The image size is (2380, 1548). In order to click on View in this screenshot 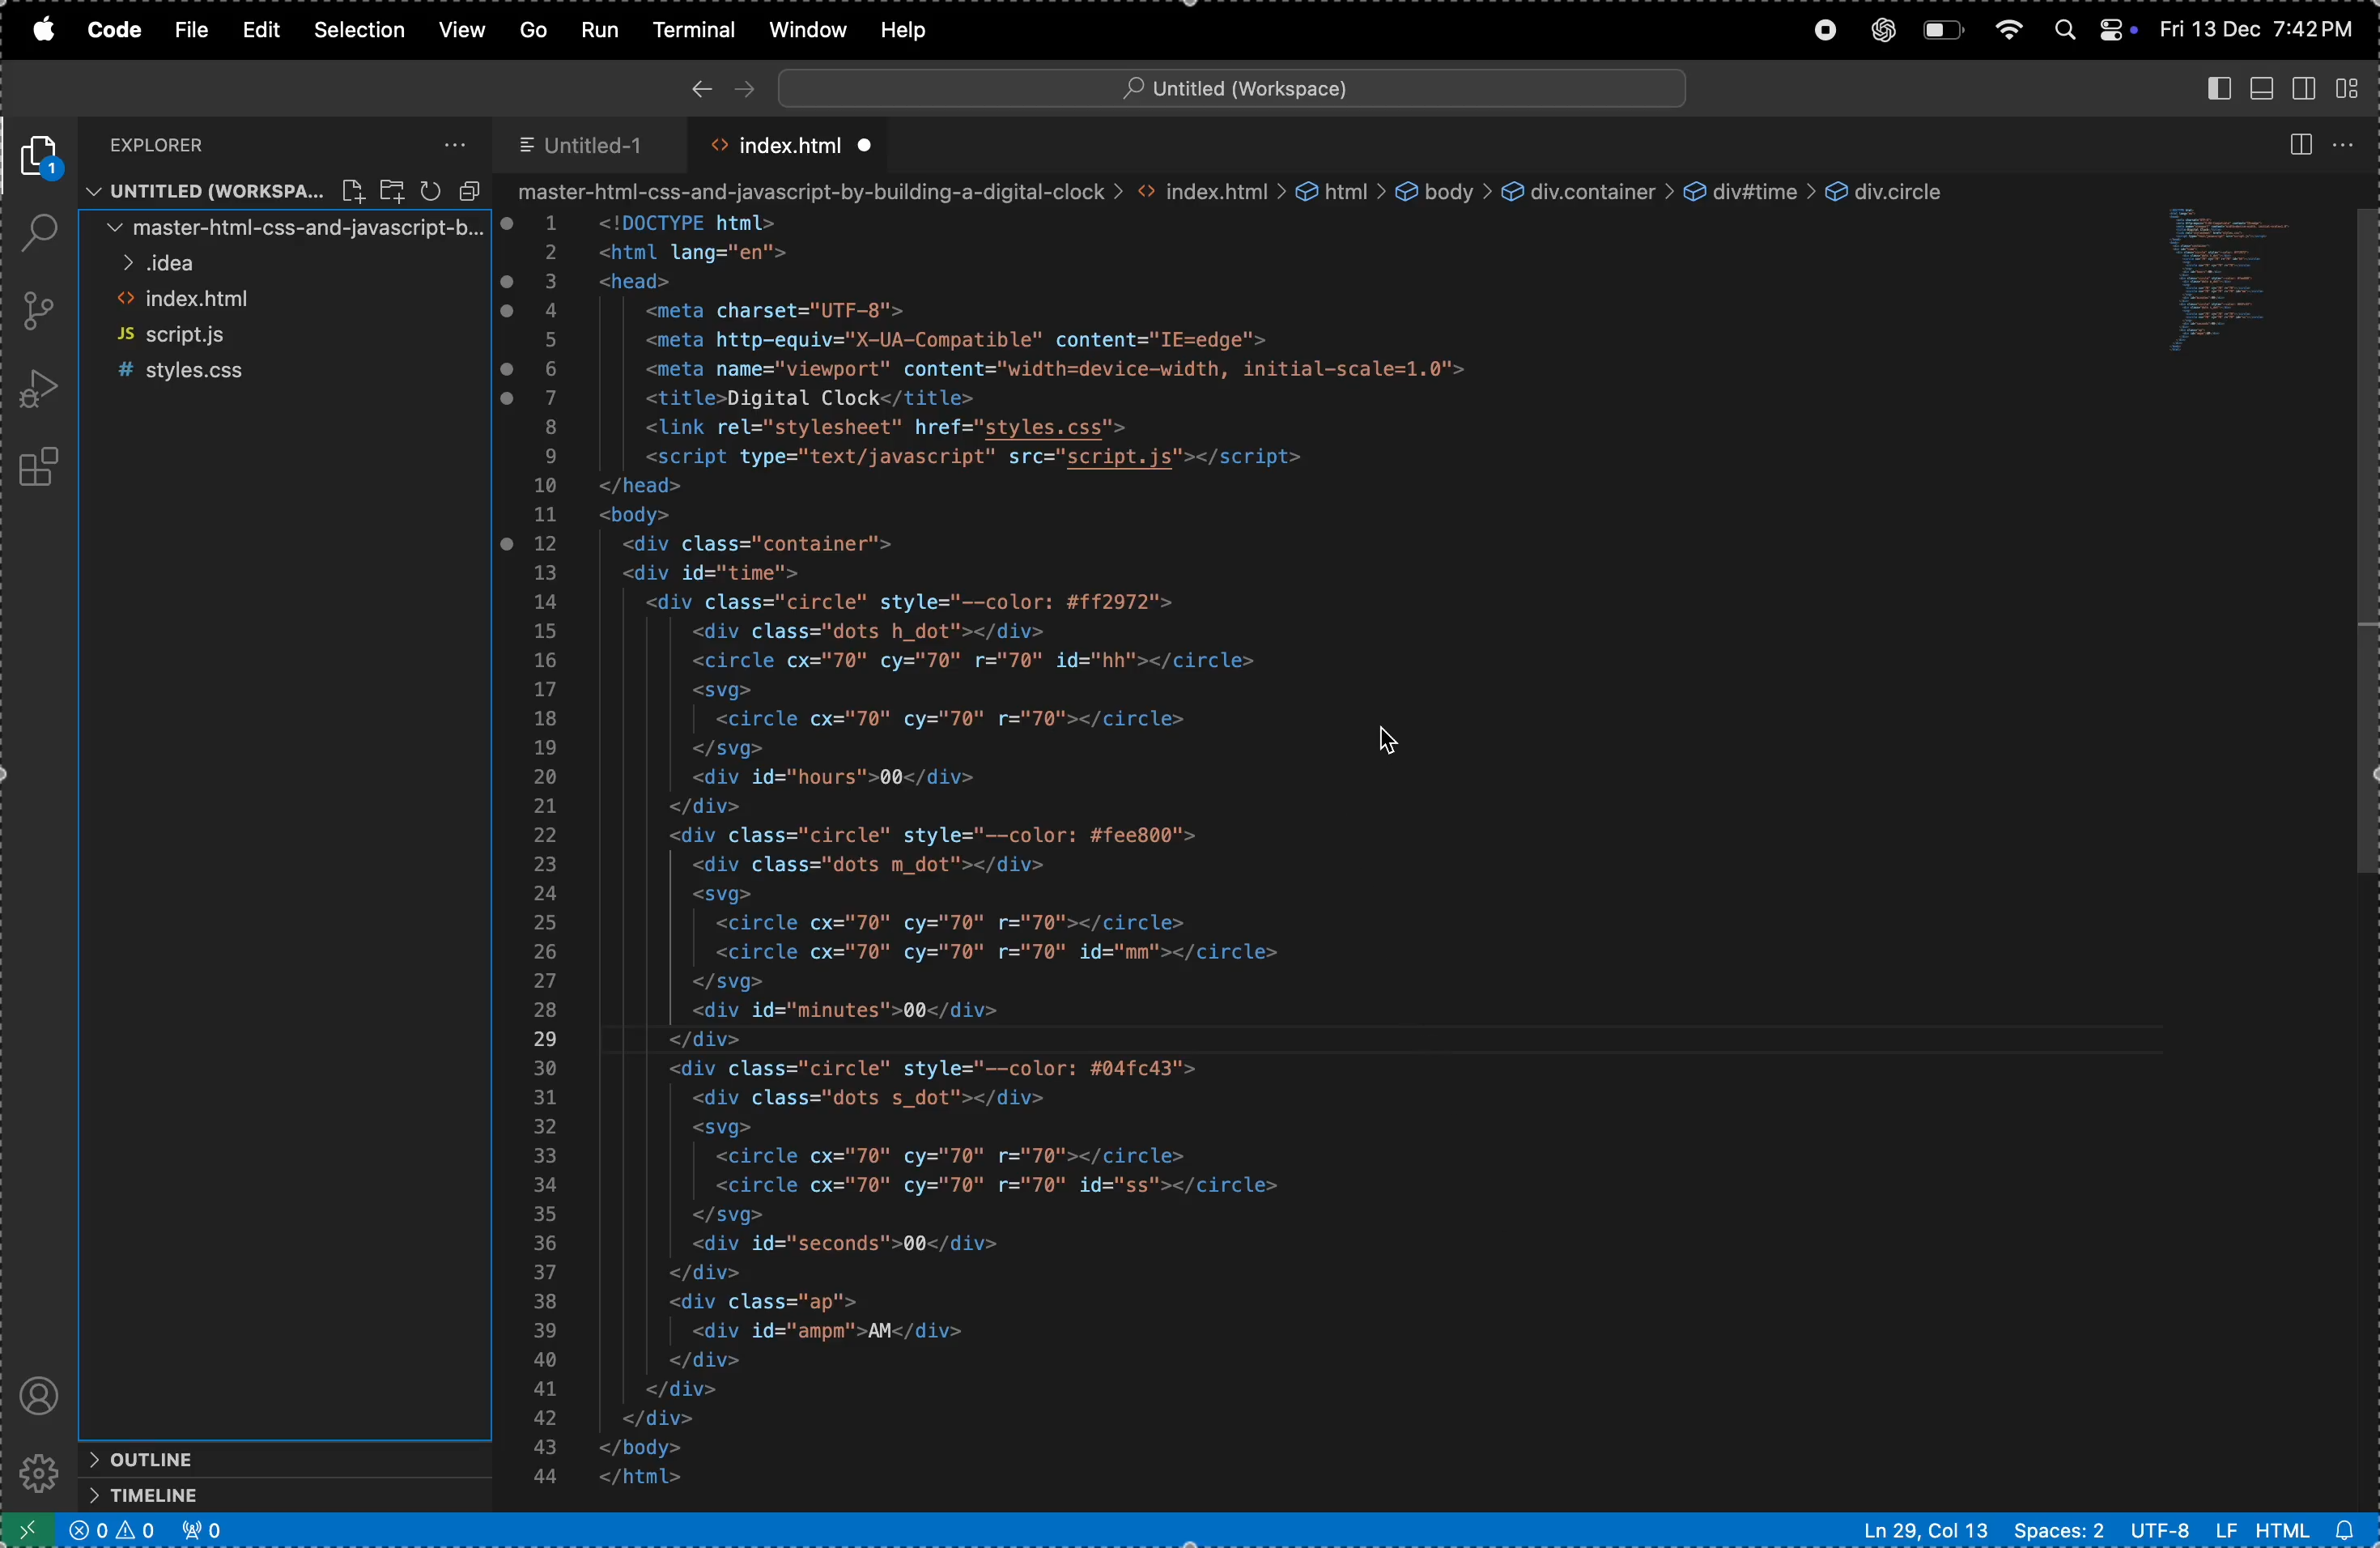, I will do `click(465, 30)`.